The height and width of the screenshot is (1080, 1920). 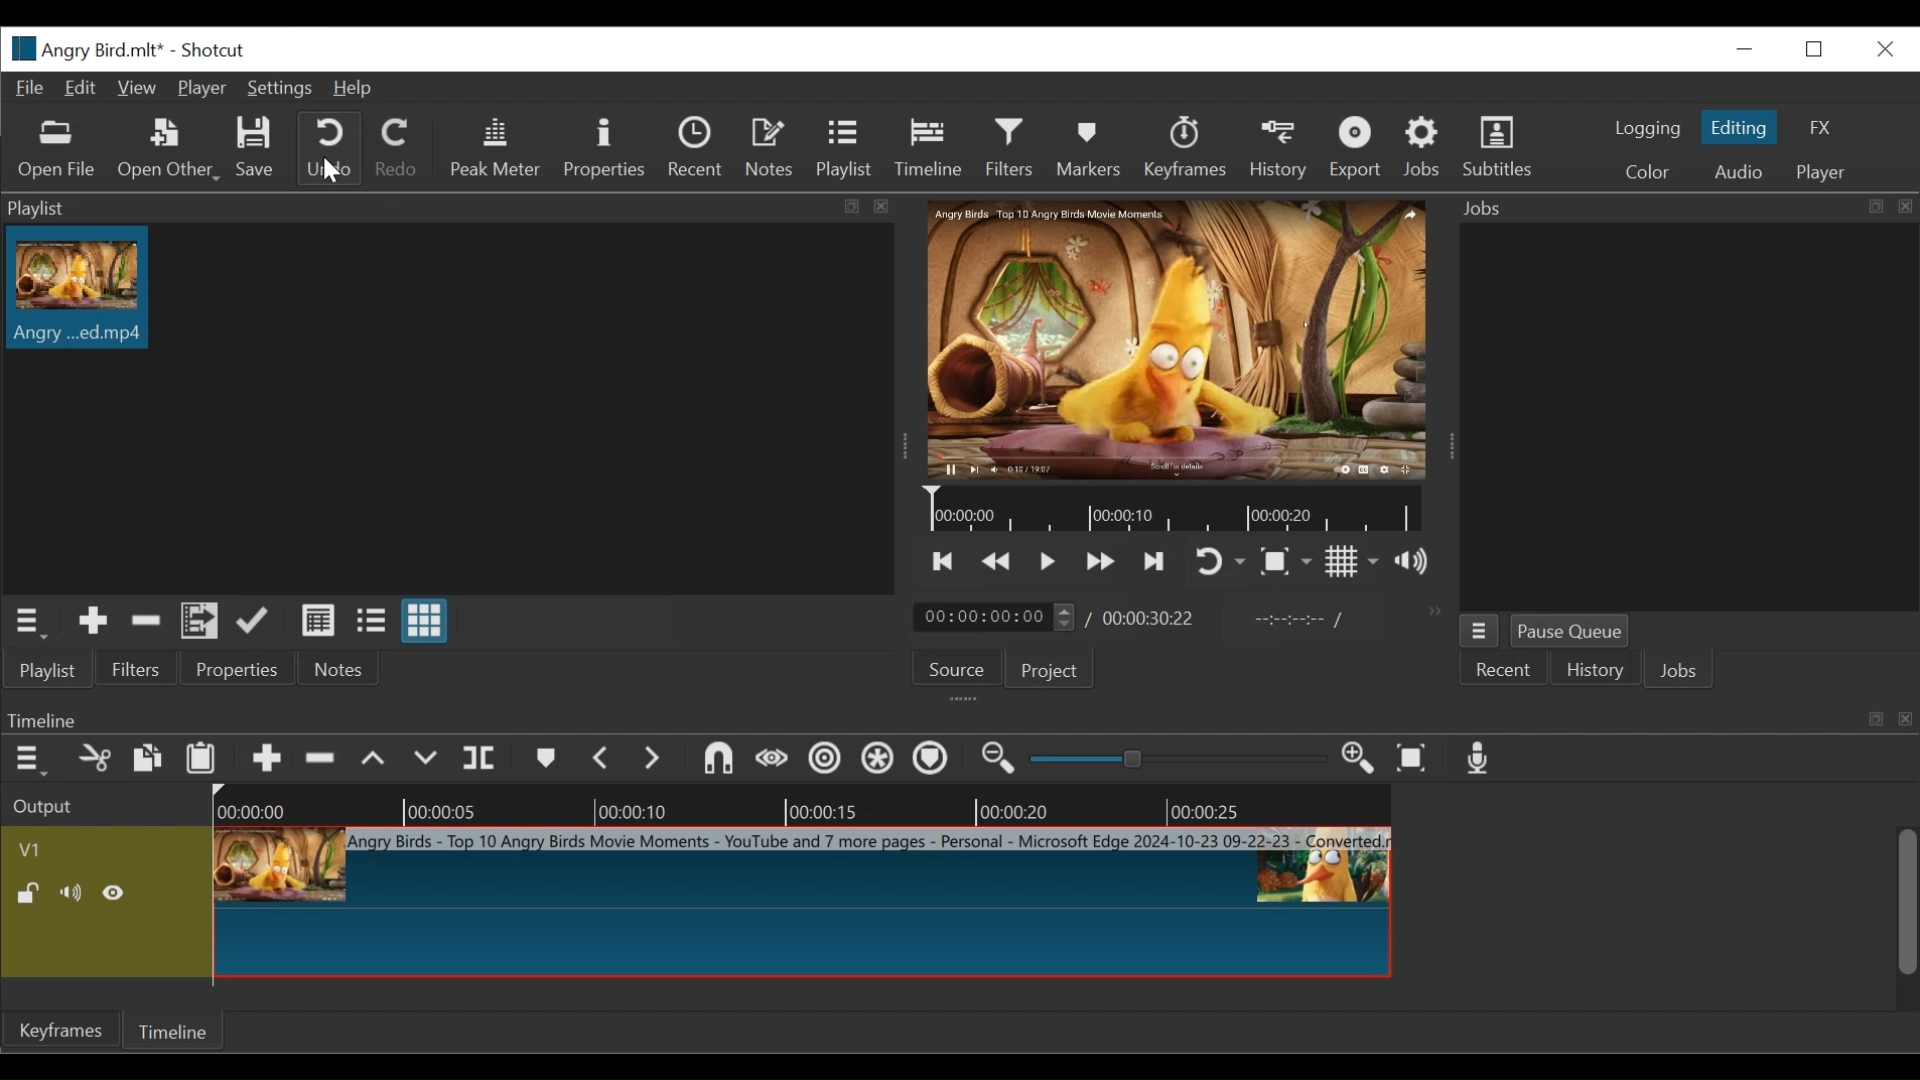 What do you see at coordinates (93, 621) in the screenshot?
I see `Add Source to the playlist` at bounding box center [93, 621].